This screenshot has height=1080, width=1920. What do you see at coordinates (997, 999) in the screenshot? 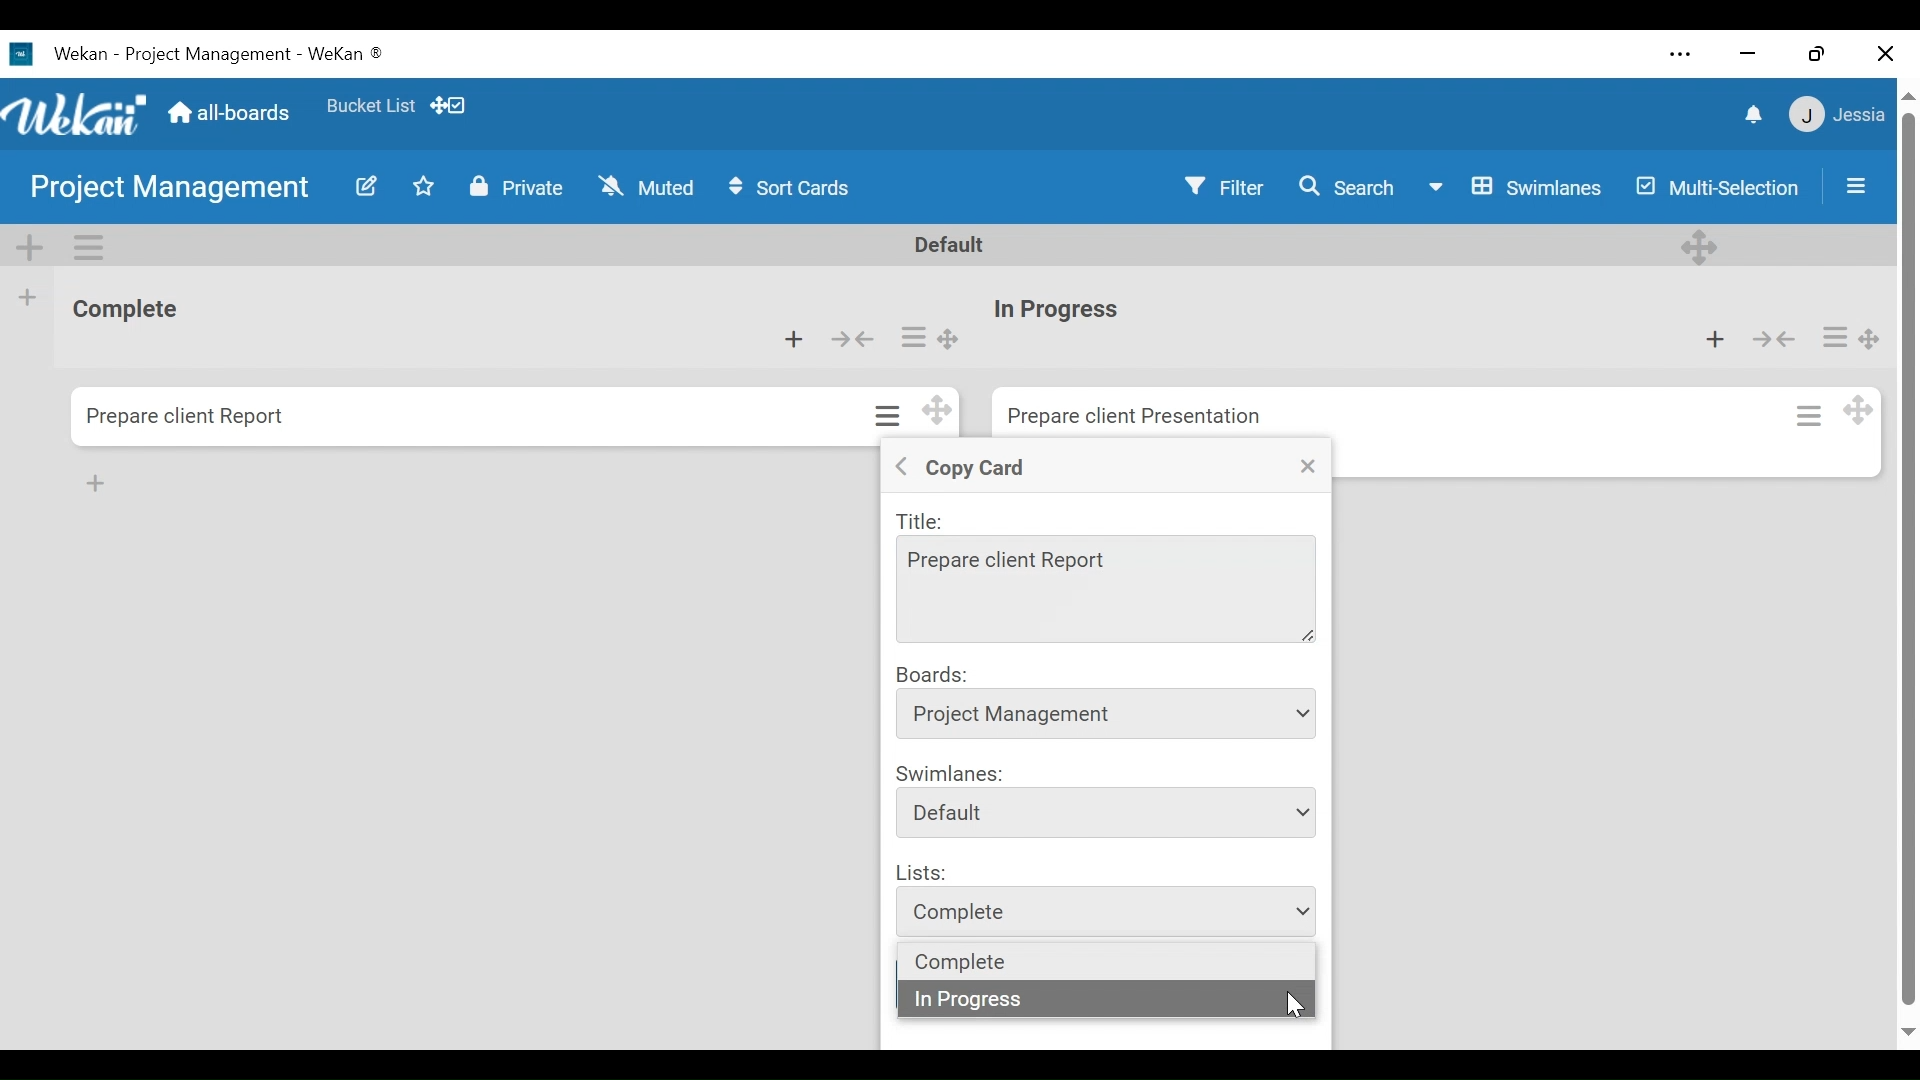
I see `in progress` at bounding box center [997, 999].